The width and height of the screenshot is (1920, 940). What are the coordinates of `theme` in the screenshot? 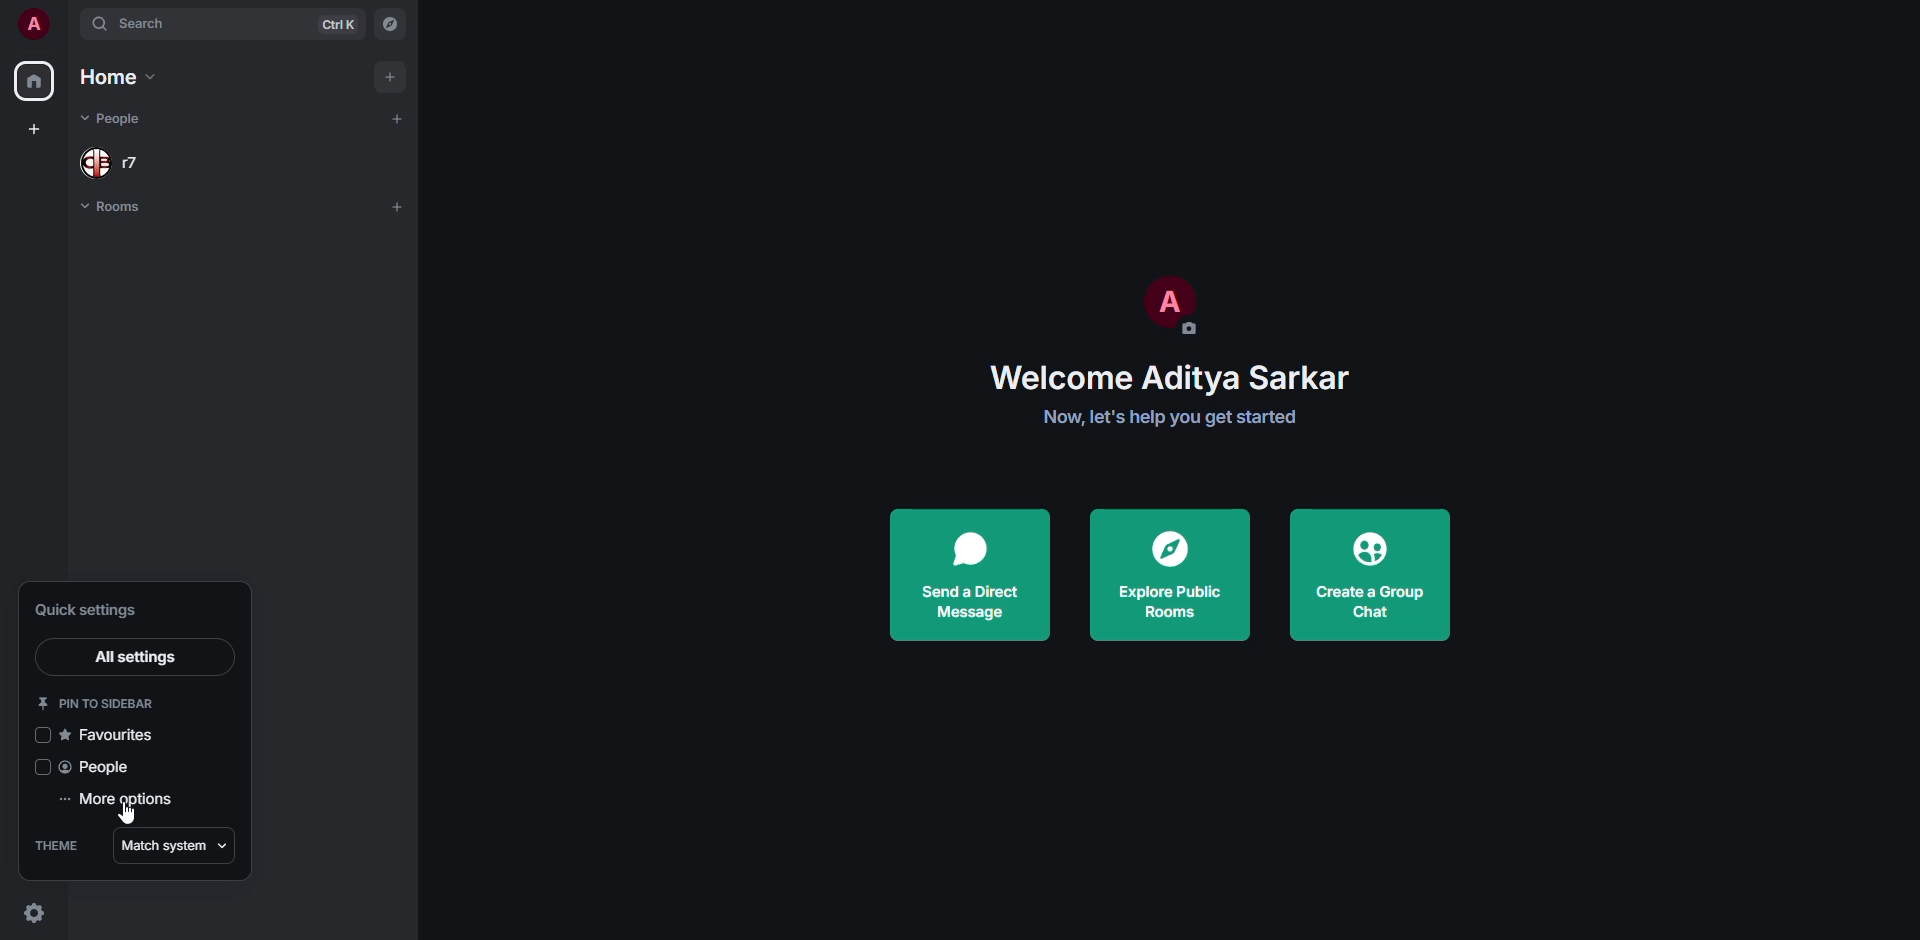 It's located at (60, 843).